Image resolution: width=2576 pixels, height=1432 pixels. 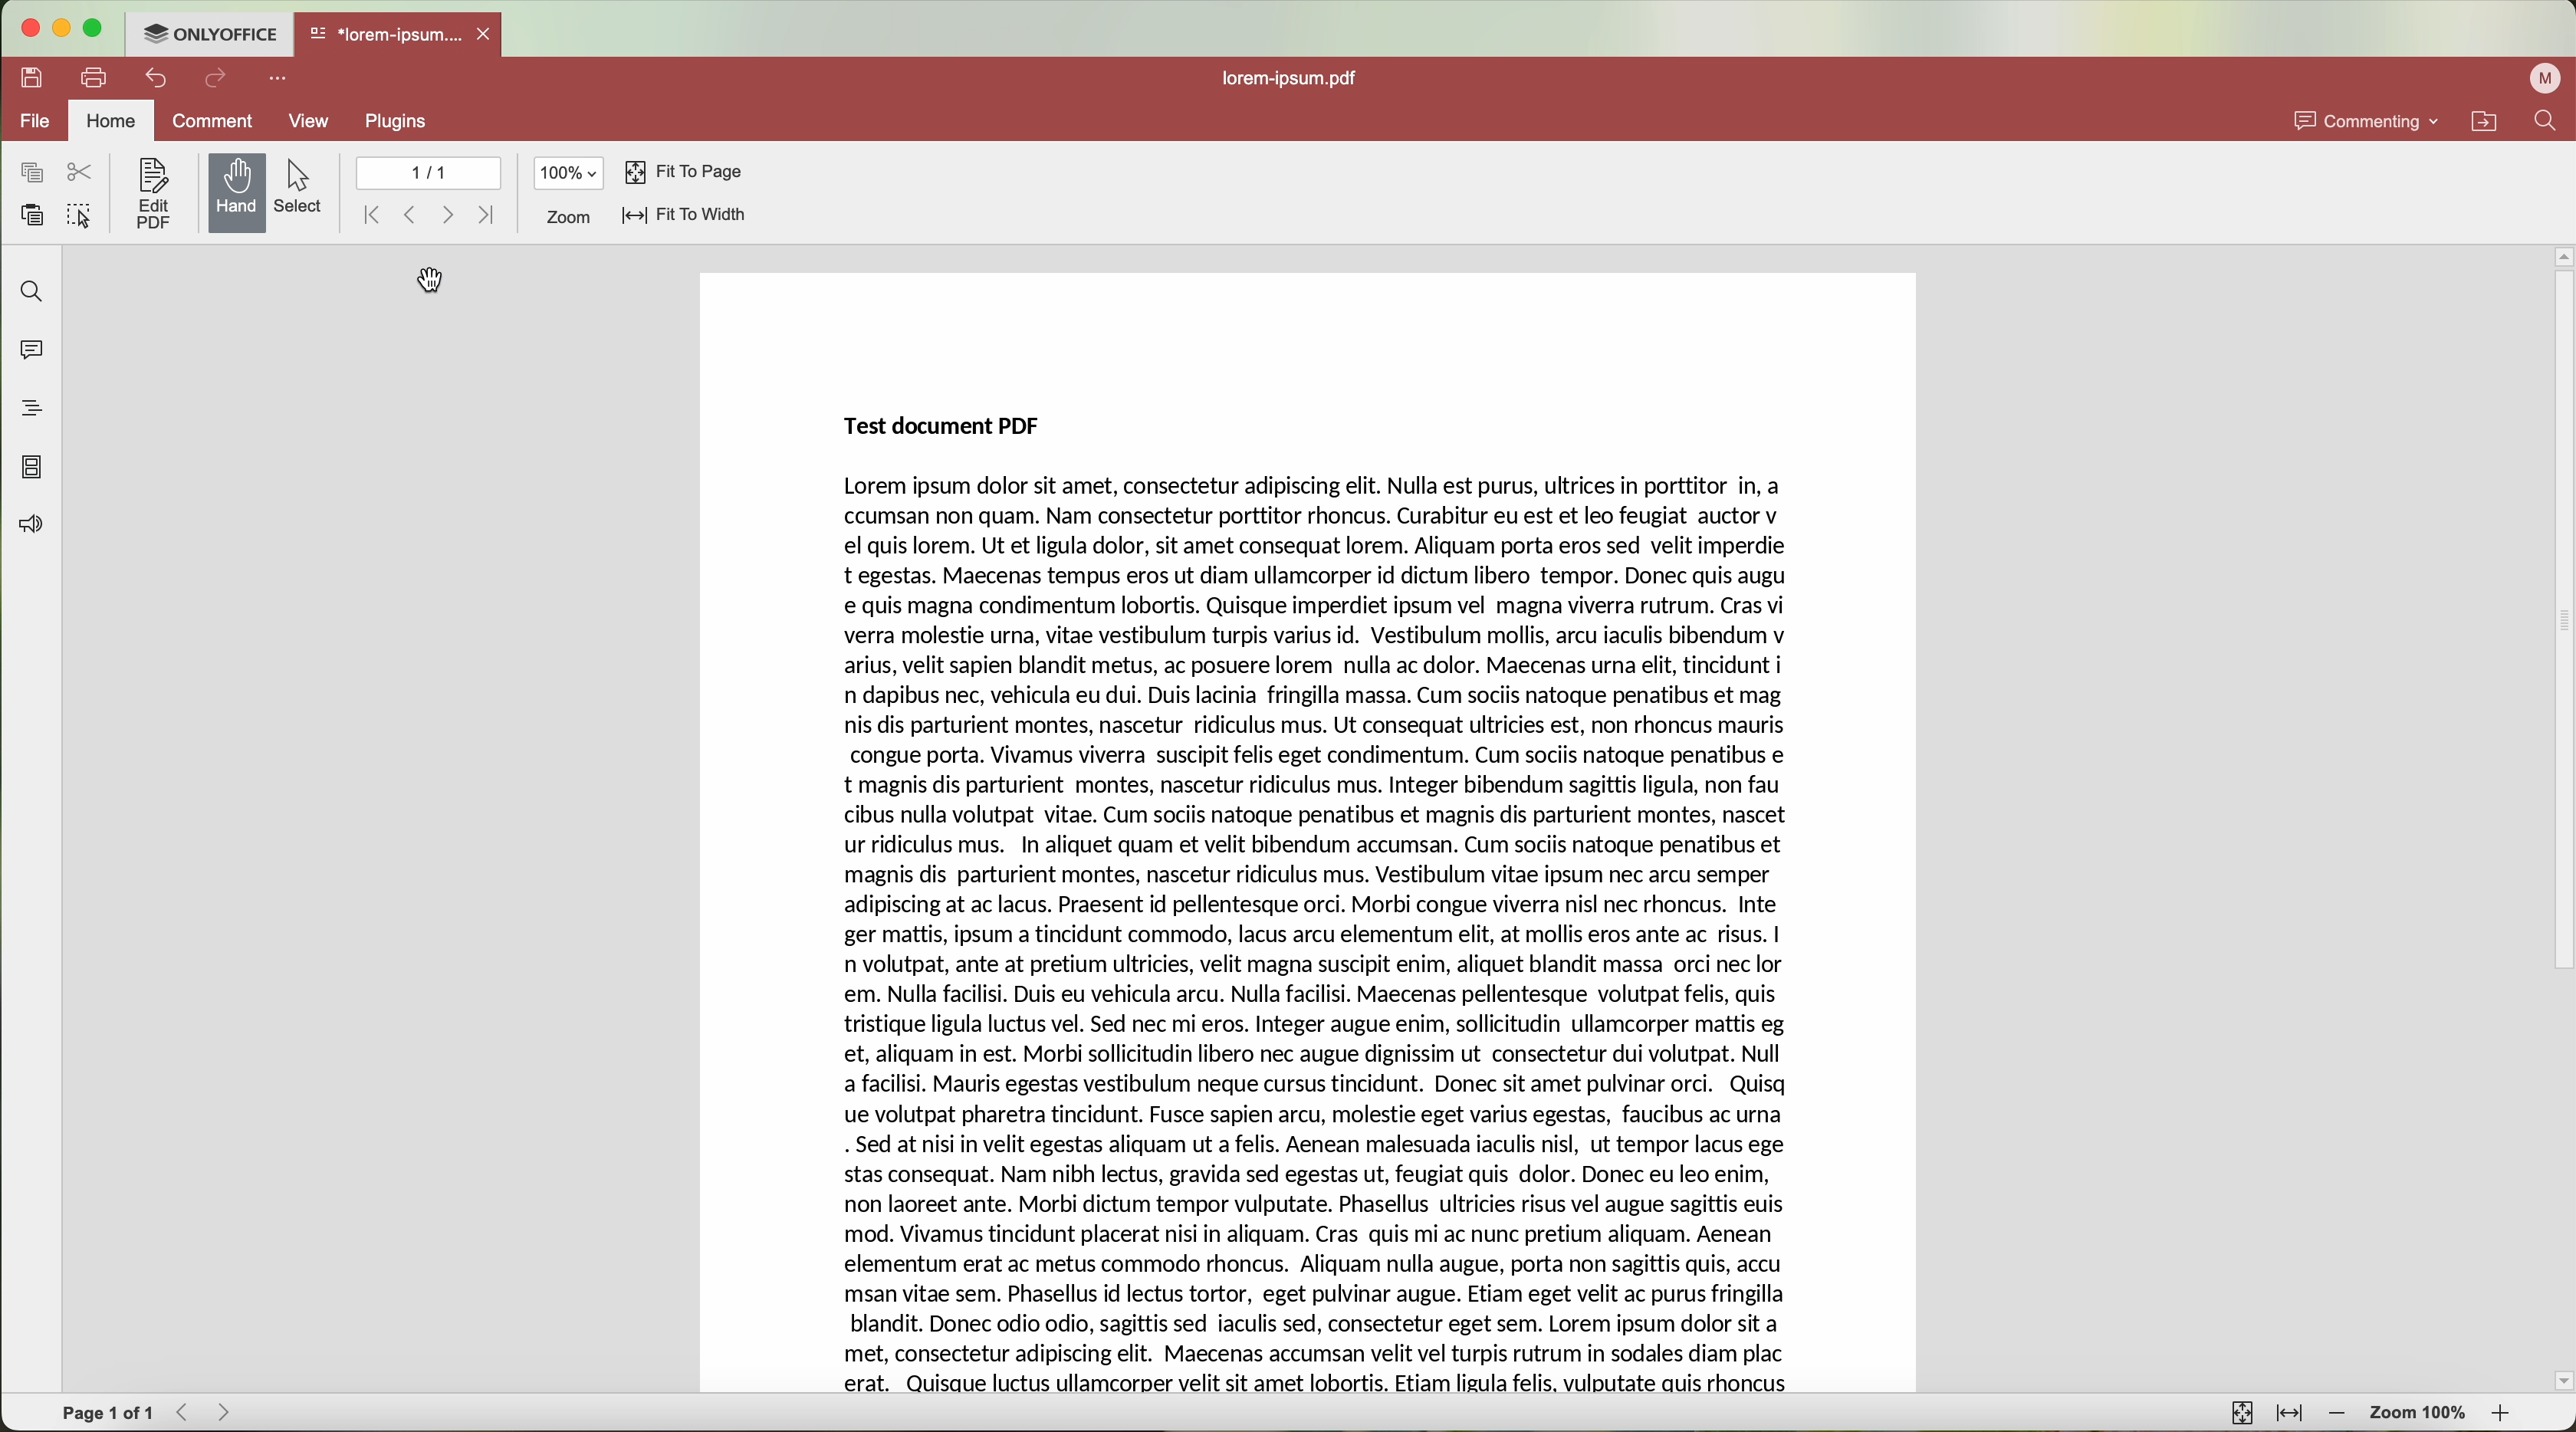 I want to click on zoom in, so click(x=2508, y=1415).